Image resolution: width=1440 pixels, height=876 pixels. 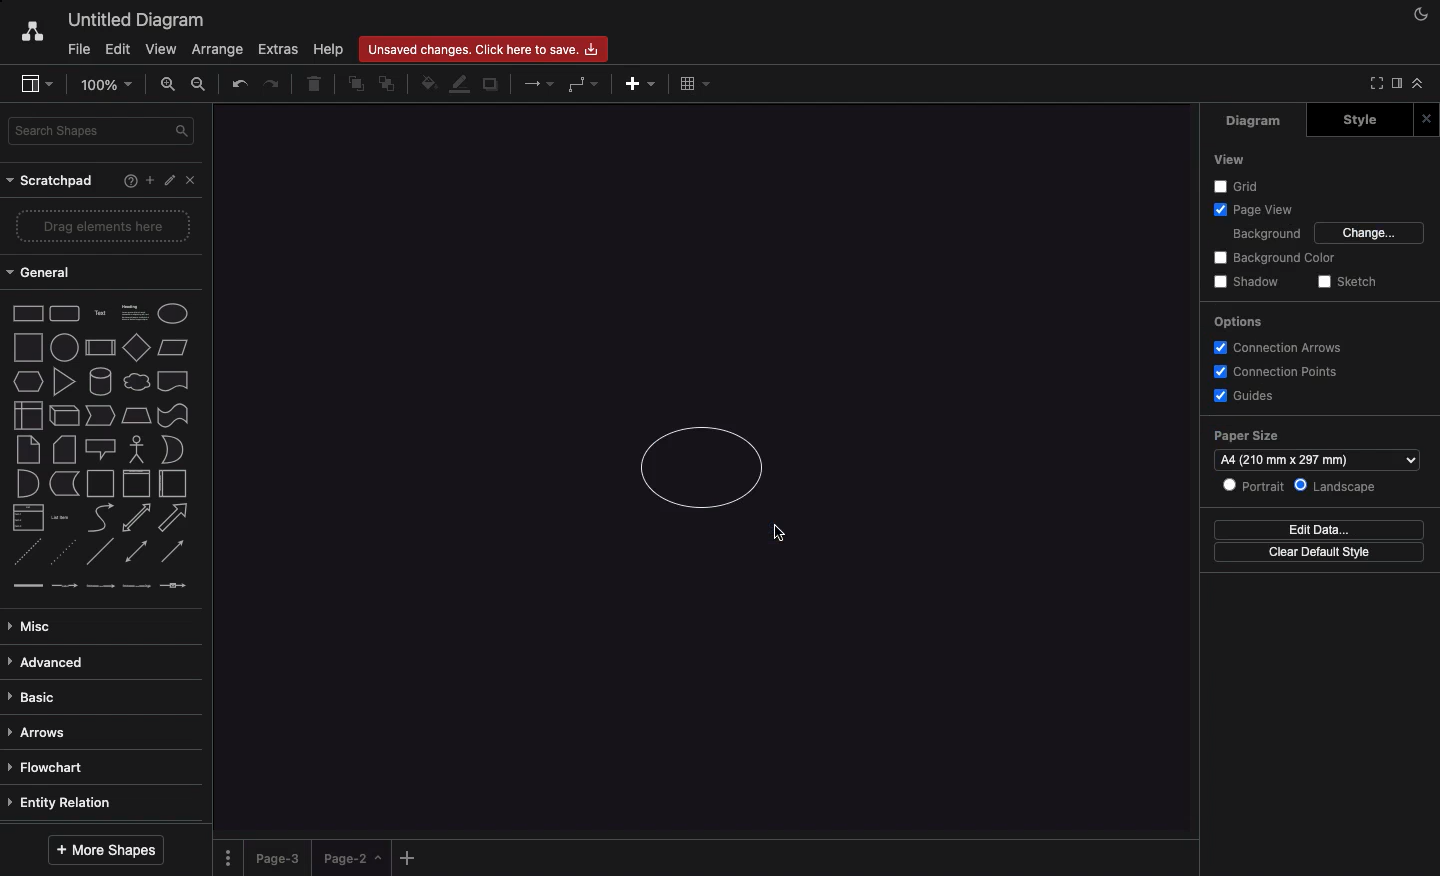 I want to click on To back, so click(x=387, y=85).